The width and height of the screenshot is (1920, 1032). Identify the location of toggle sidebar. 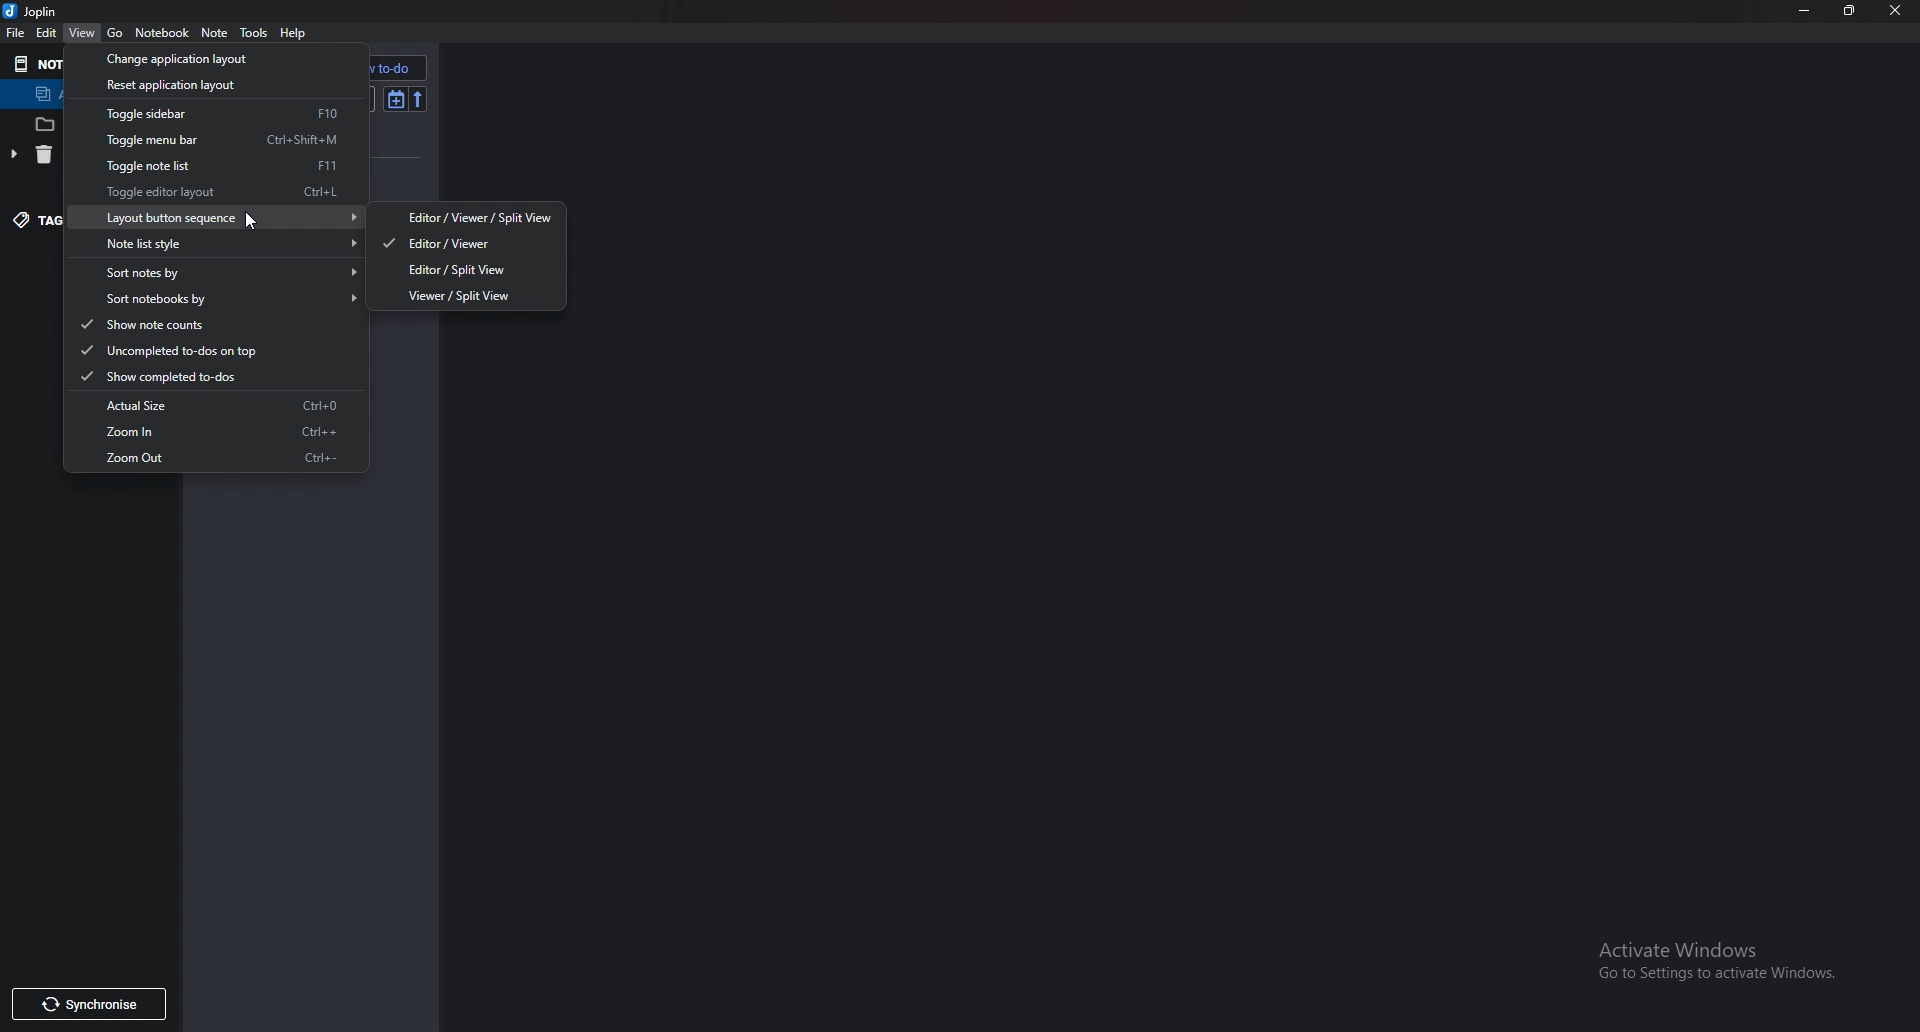
(213, 114).